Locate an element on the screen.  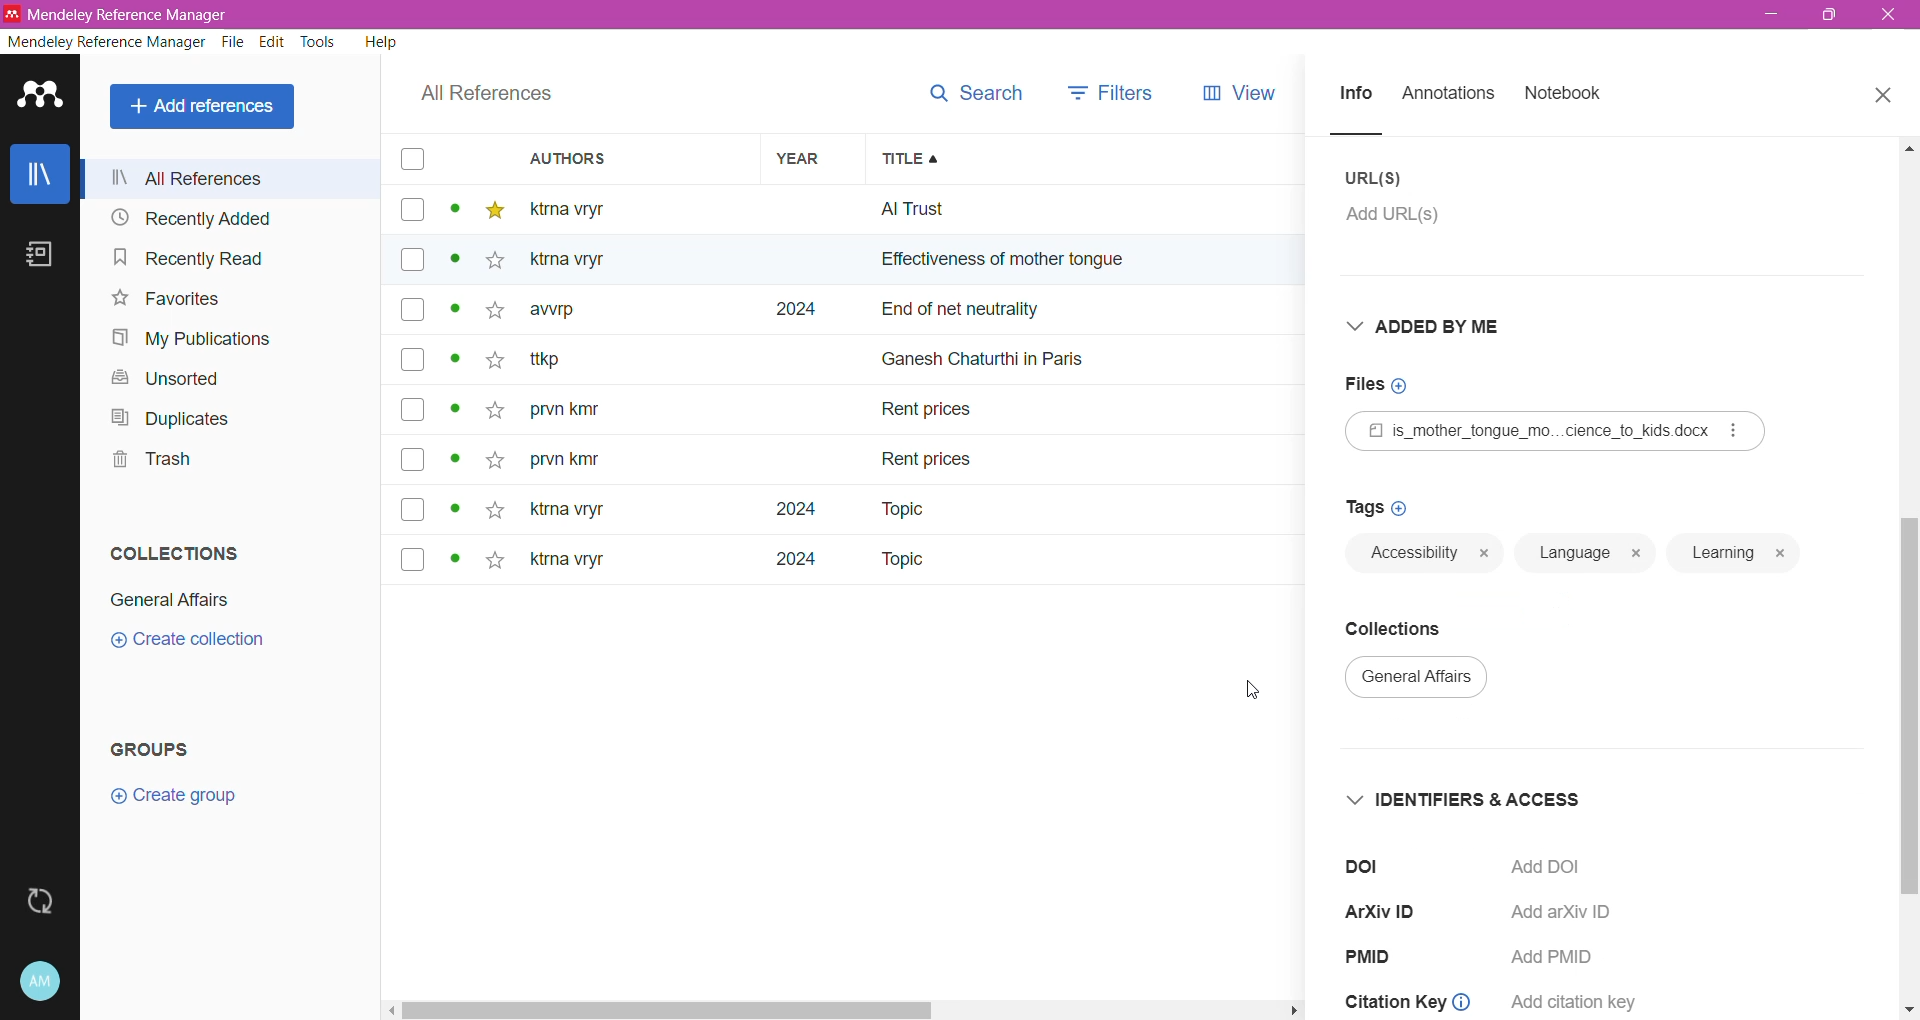
Topic is located at coordinates (900, 561).